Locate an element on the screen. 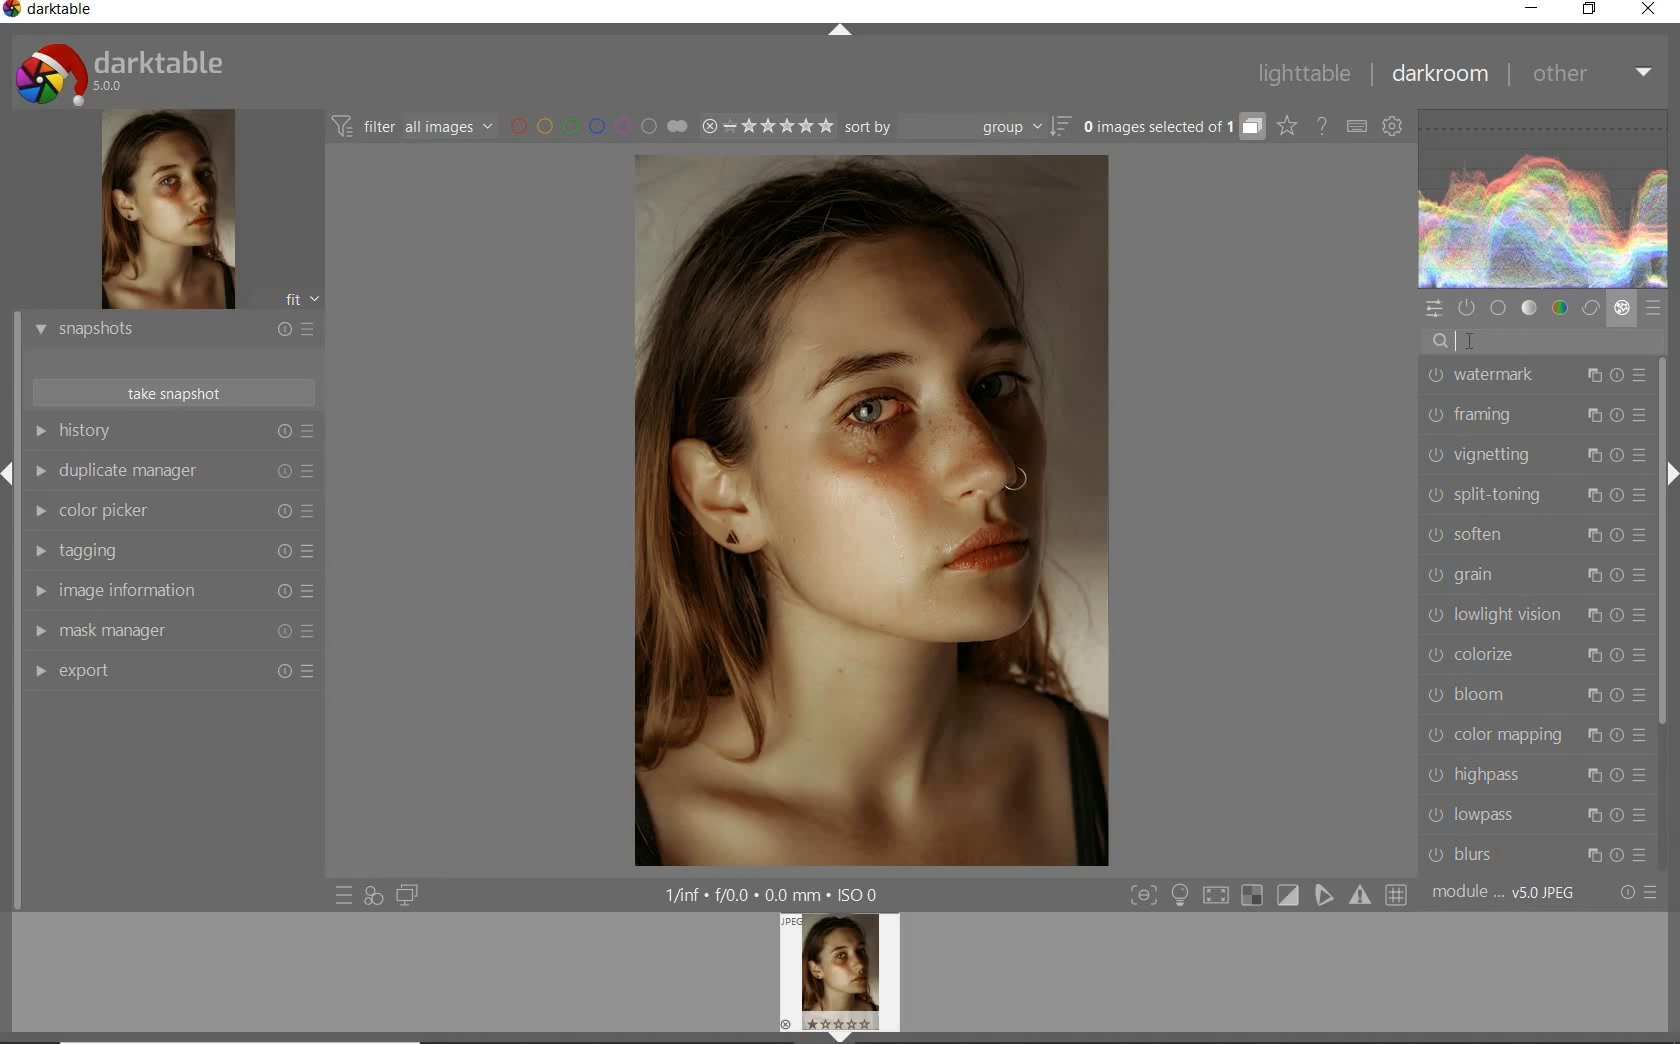 This screenshot has height=1044, width=1680. base is located at coordinates (1498, 308).